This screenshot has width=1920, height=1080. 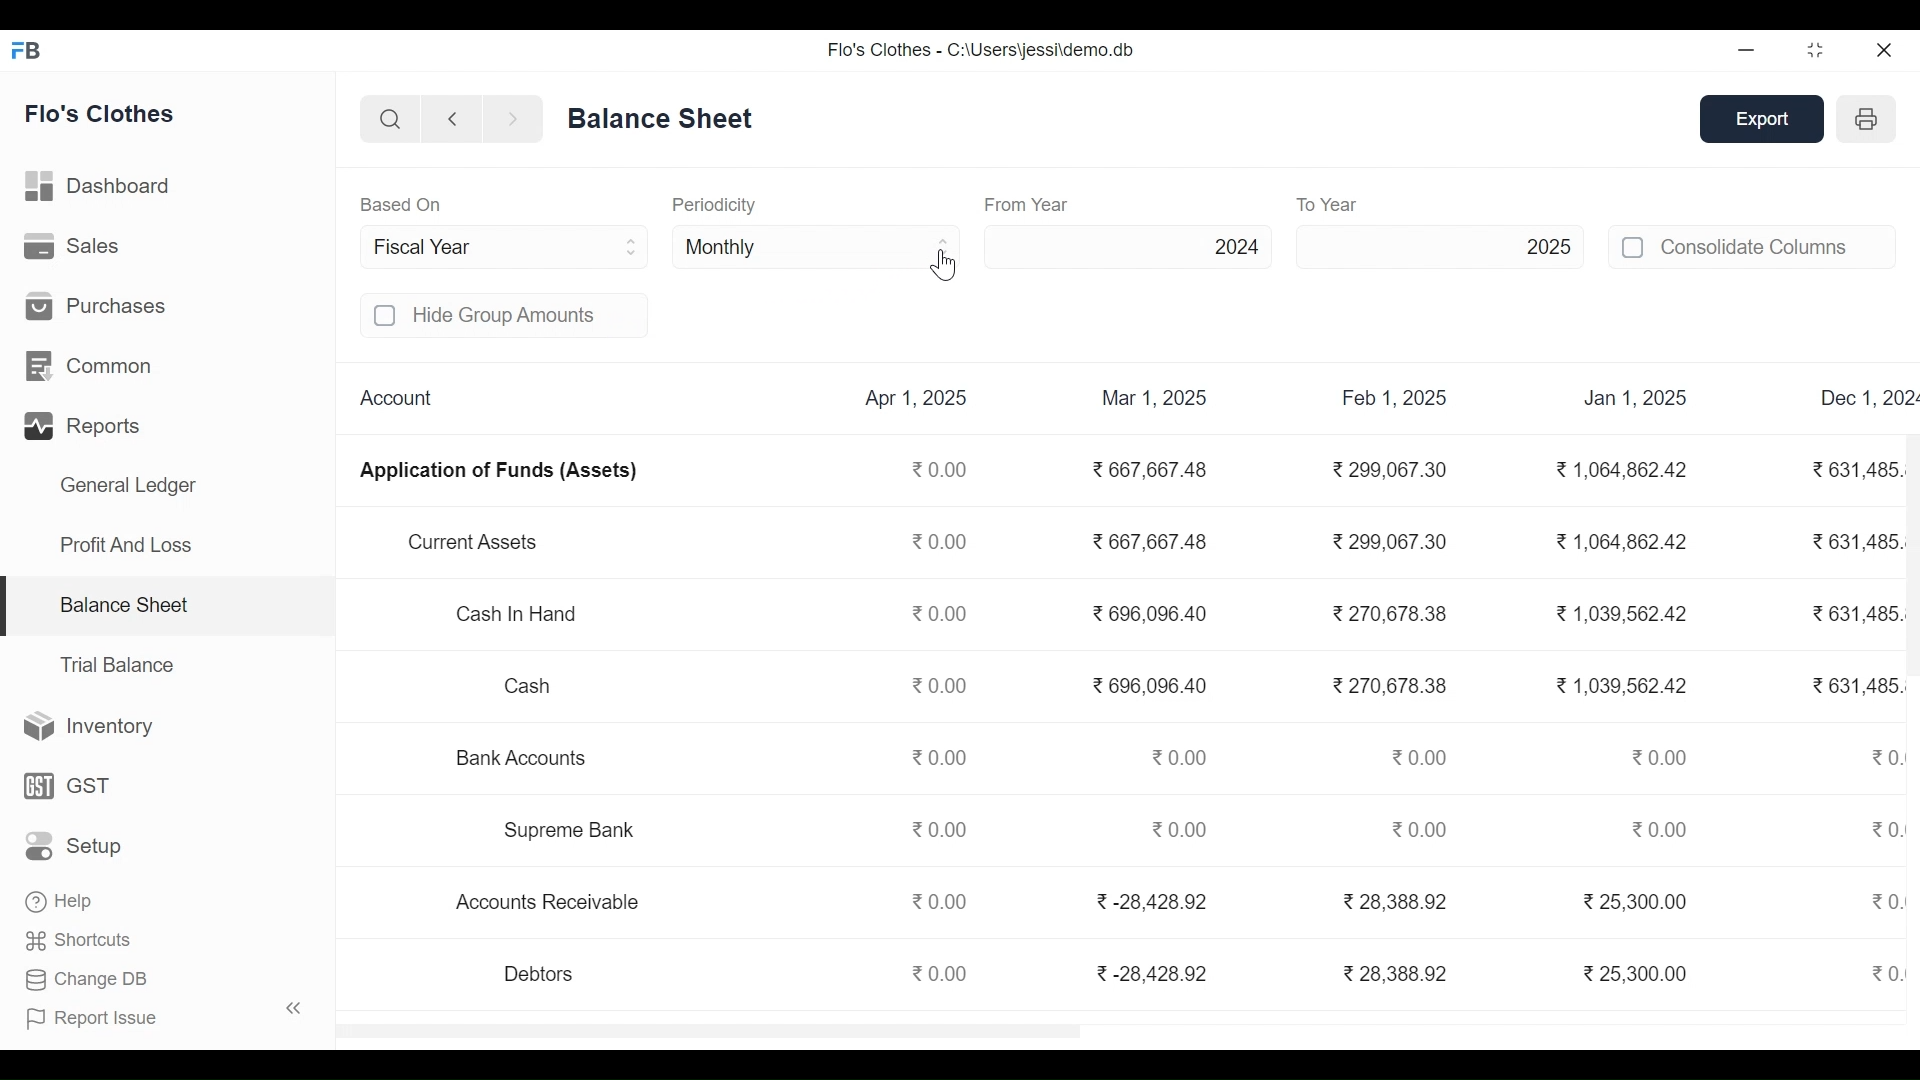 I want to click on Purchases , so click(x=96, y=304).